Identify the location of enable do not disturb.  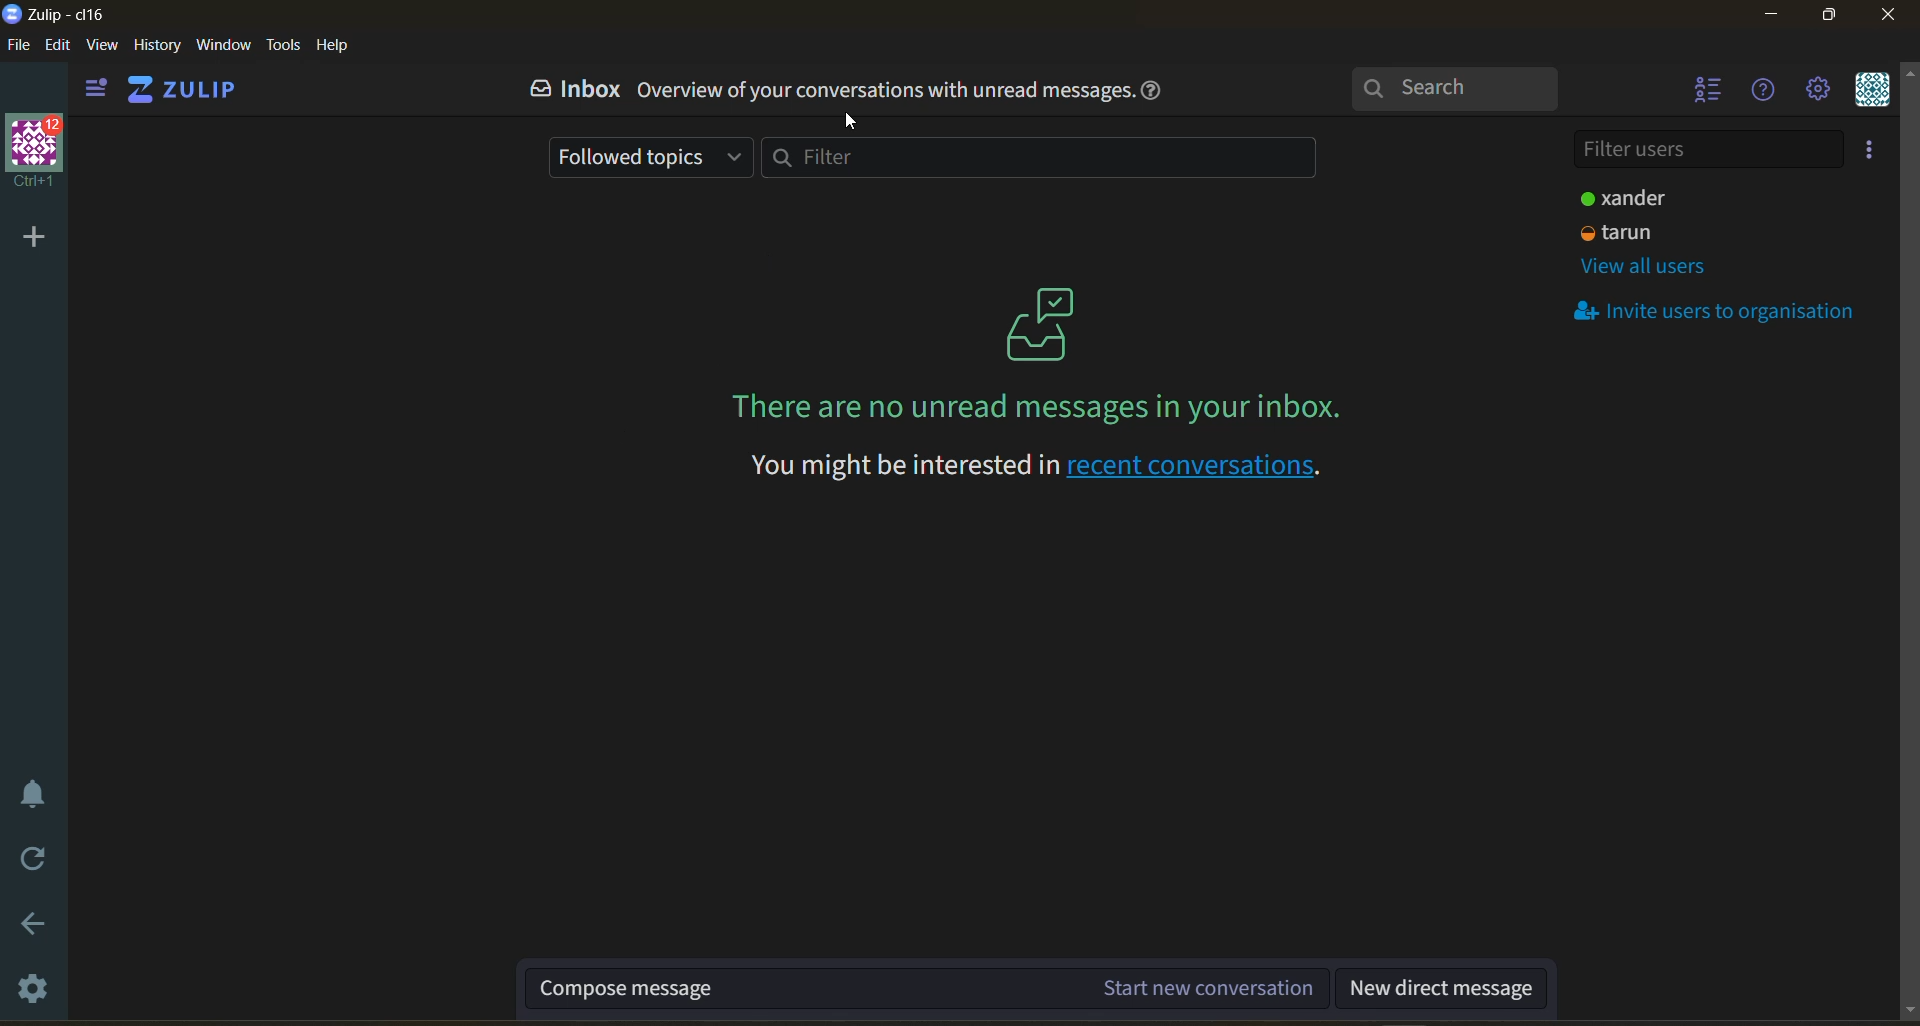
(36, 793).